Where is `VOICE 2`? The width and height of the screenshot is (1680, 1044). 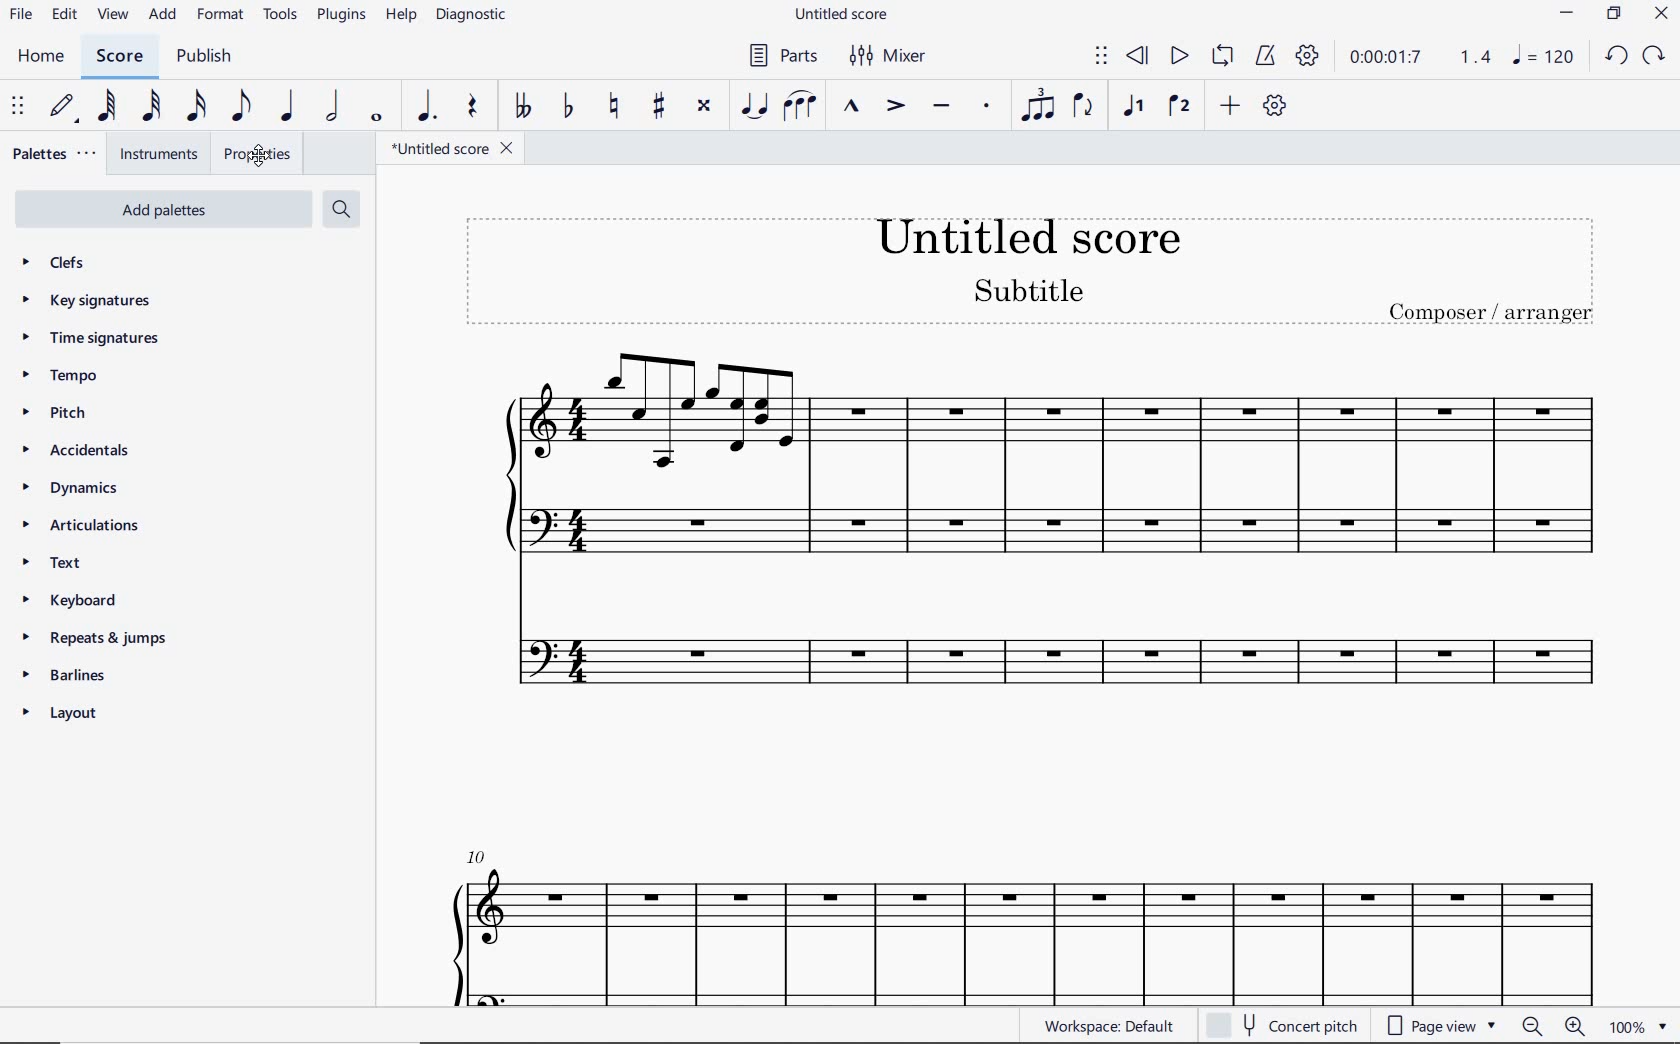 VOICE 2 is located at coordinates (1178, 107).